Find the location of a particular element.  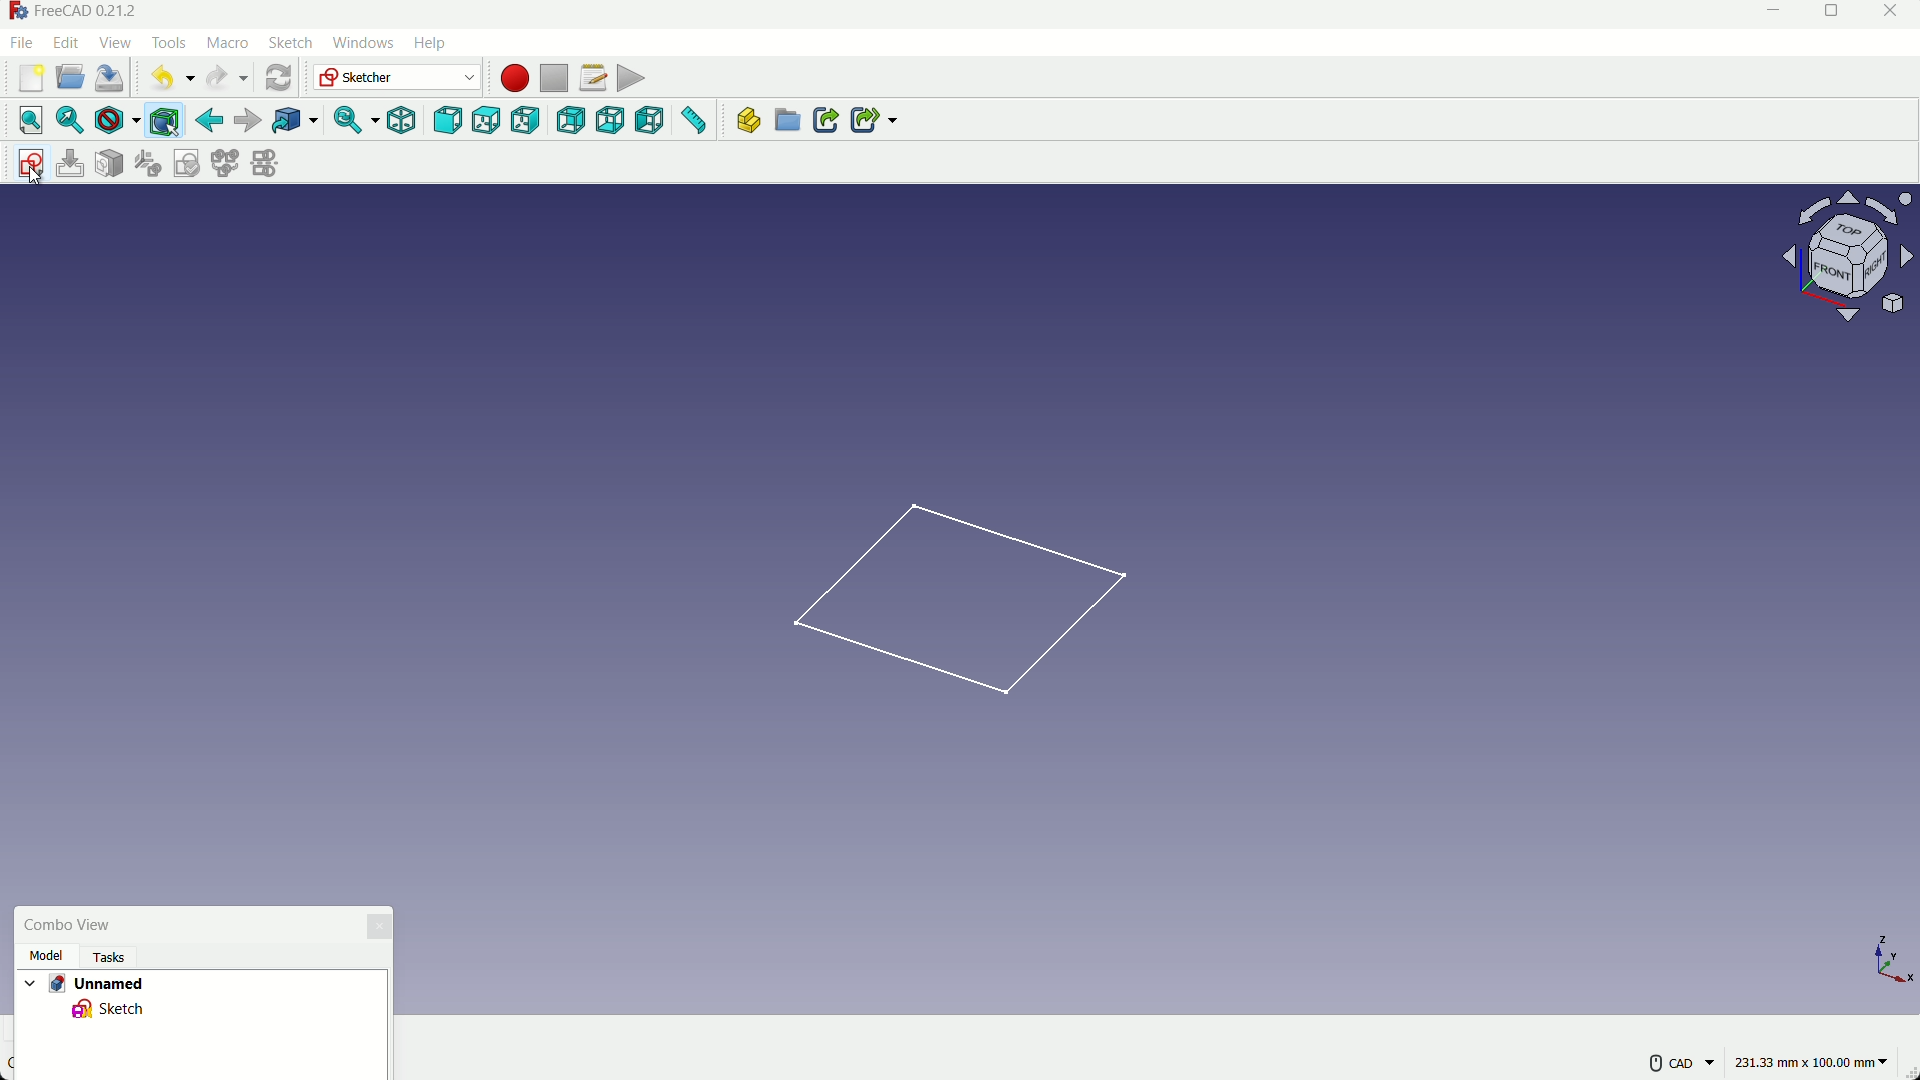

save file is located at coordinates (110, 79).